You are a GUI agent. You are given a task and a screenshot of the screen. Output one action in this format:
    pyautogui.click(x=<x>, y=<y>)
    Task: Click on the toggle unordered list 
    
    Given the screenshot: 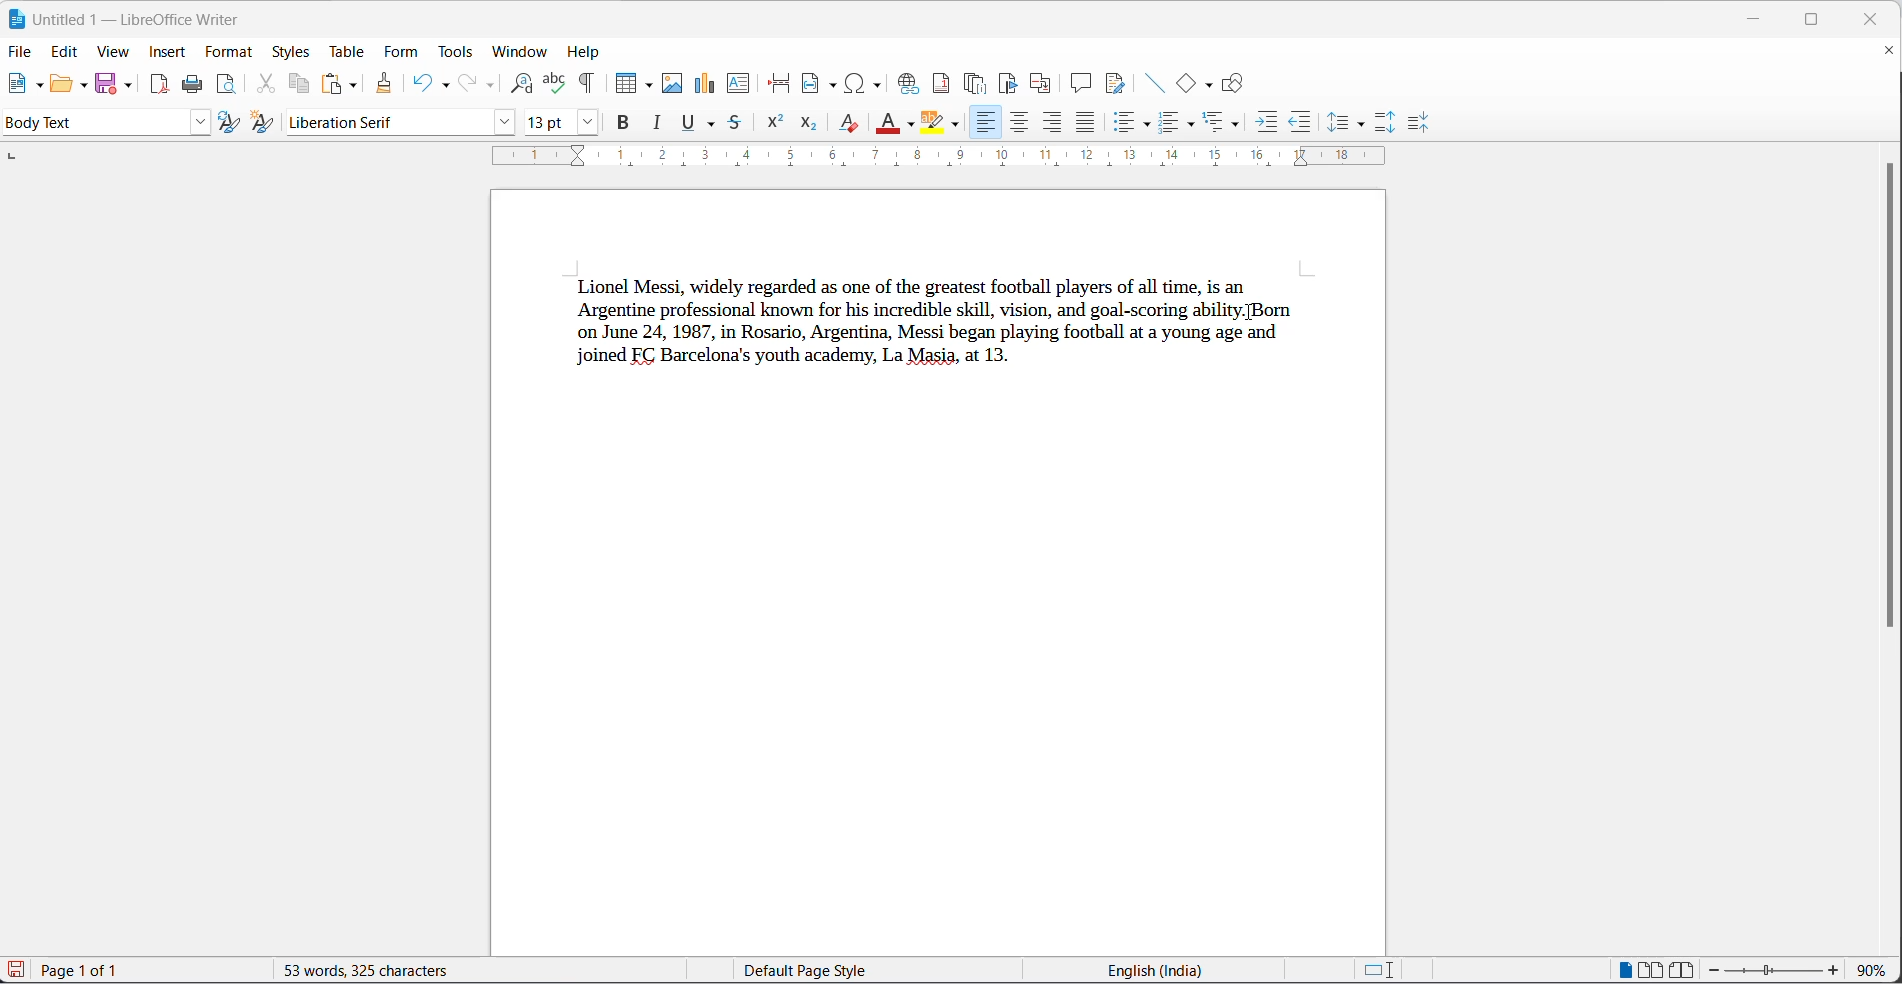 What is the action you would take?
    pyautogui.click(x=1123, y=123)
    